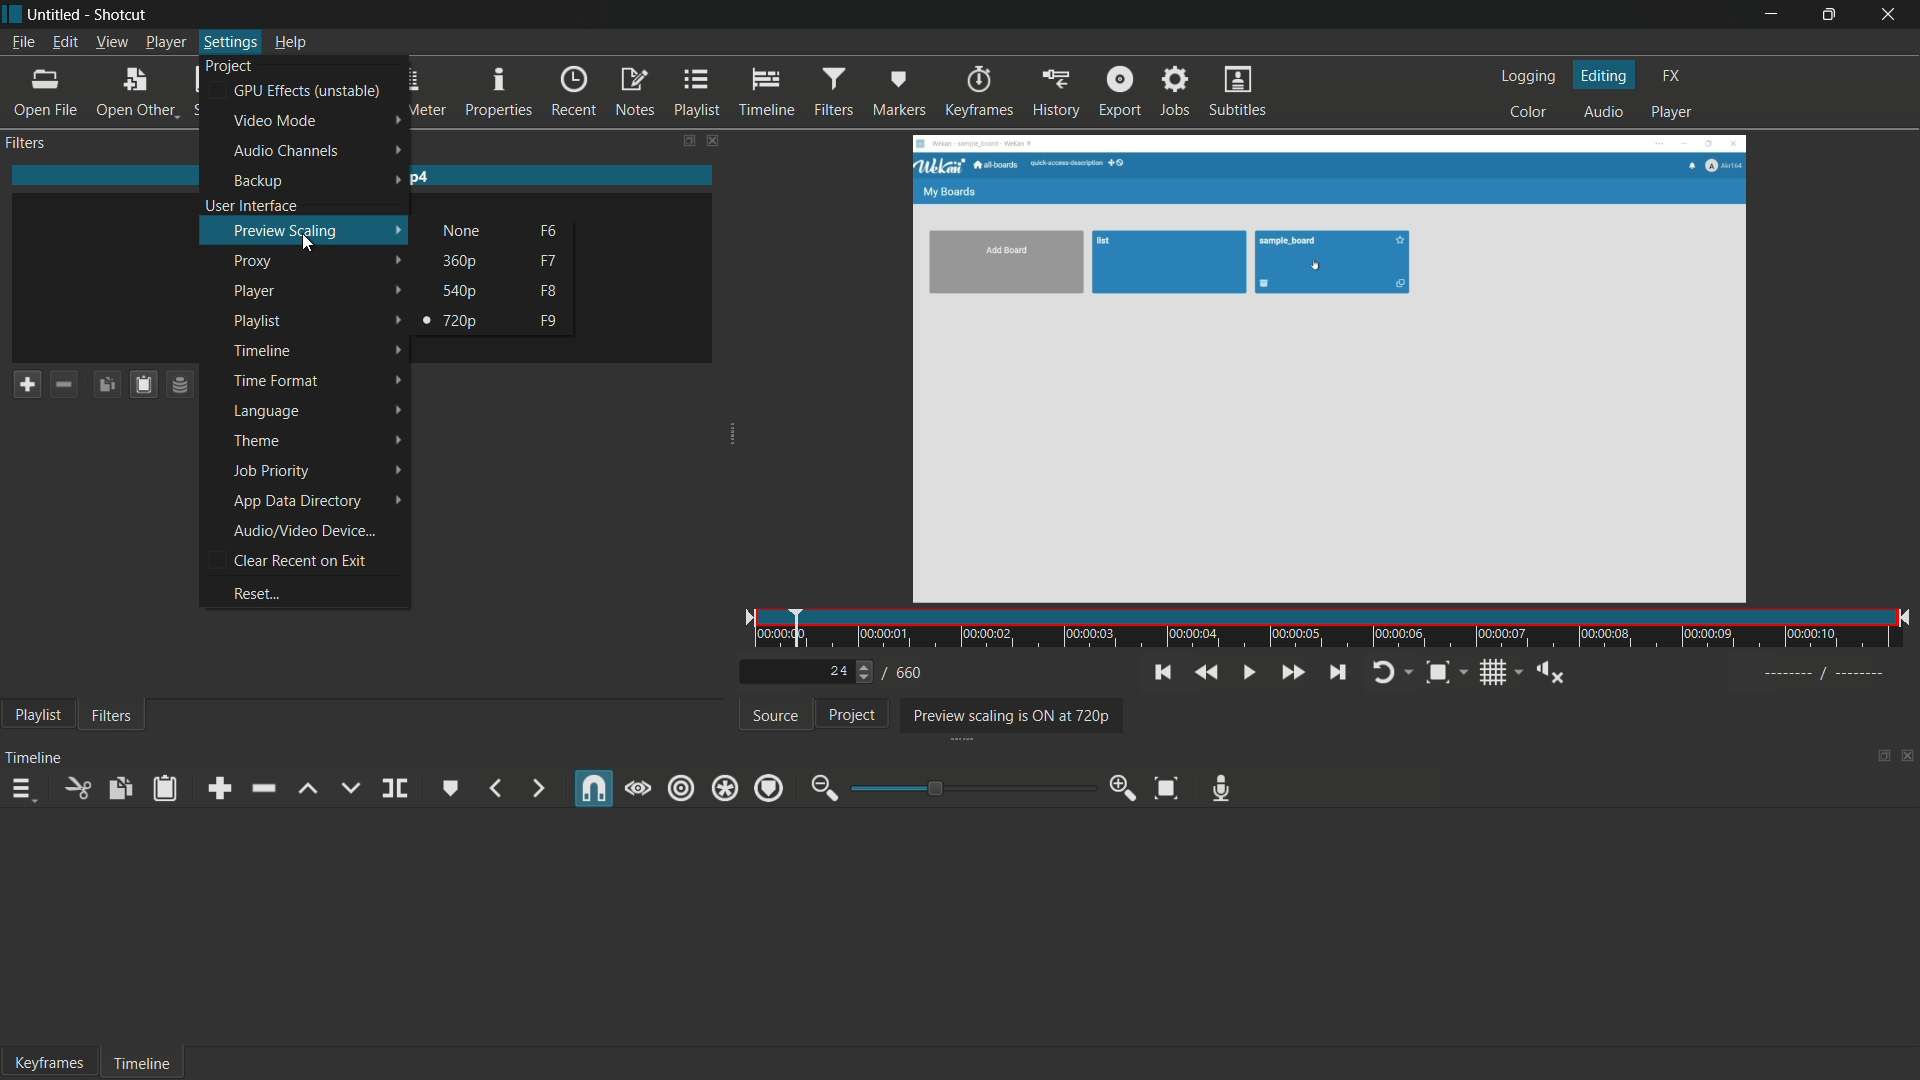  I want to click on open other, so click(134, 91).